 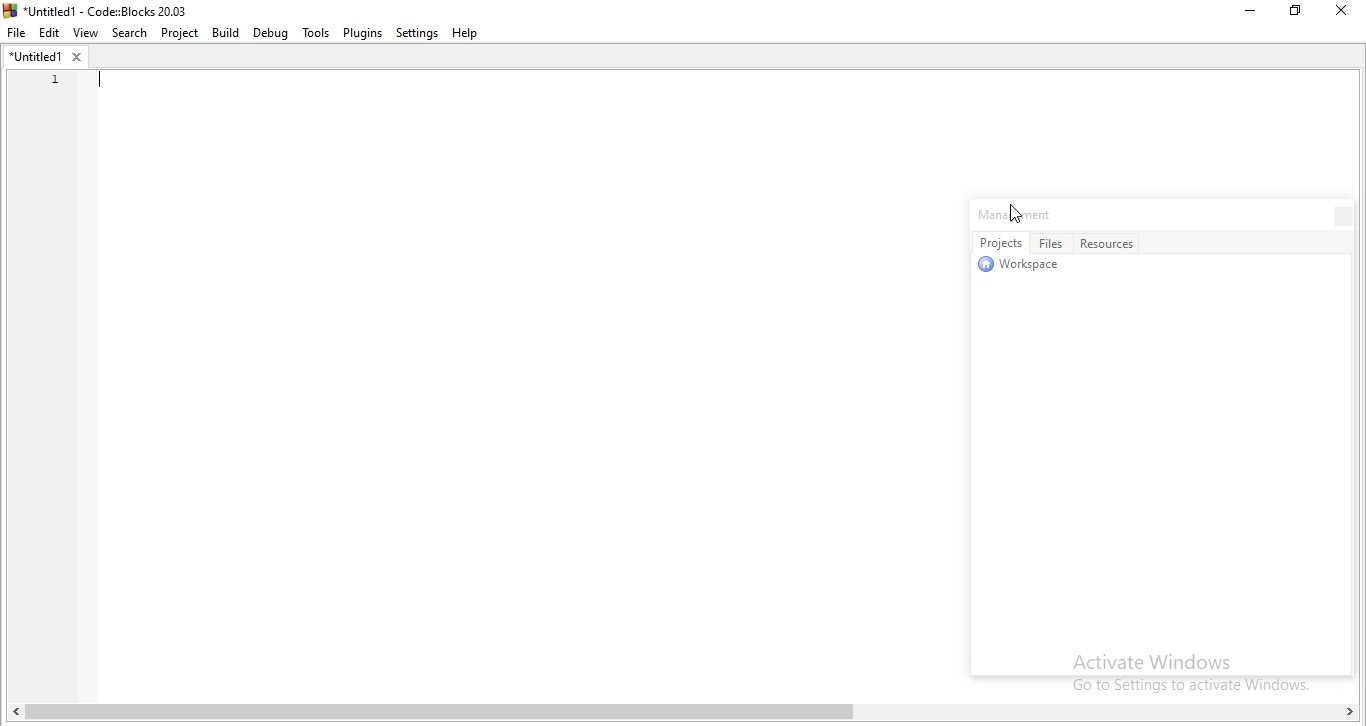 What do you see at coordinates (1295, 15) in the screenshot?
I see `Restore` at bounding box center [1295, 15].